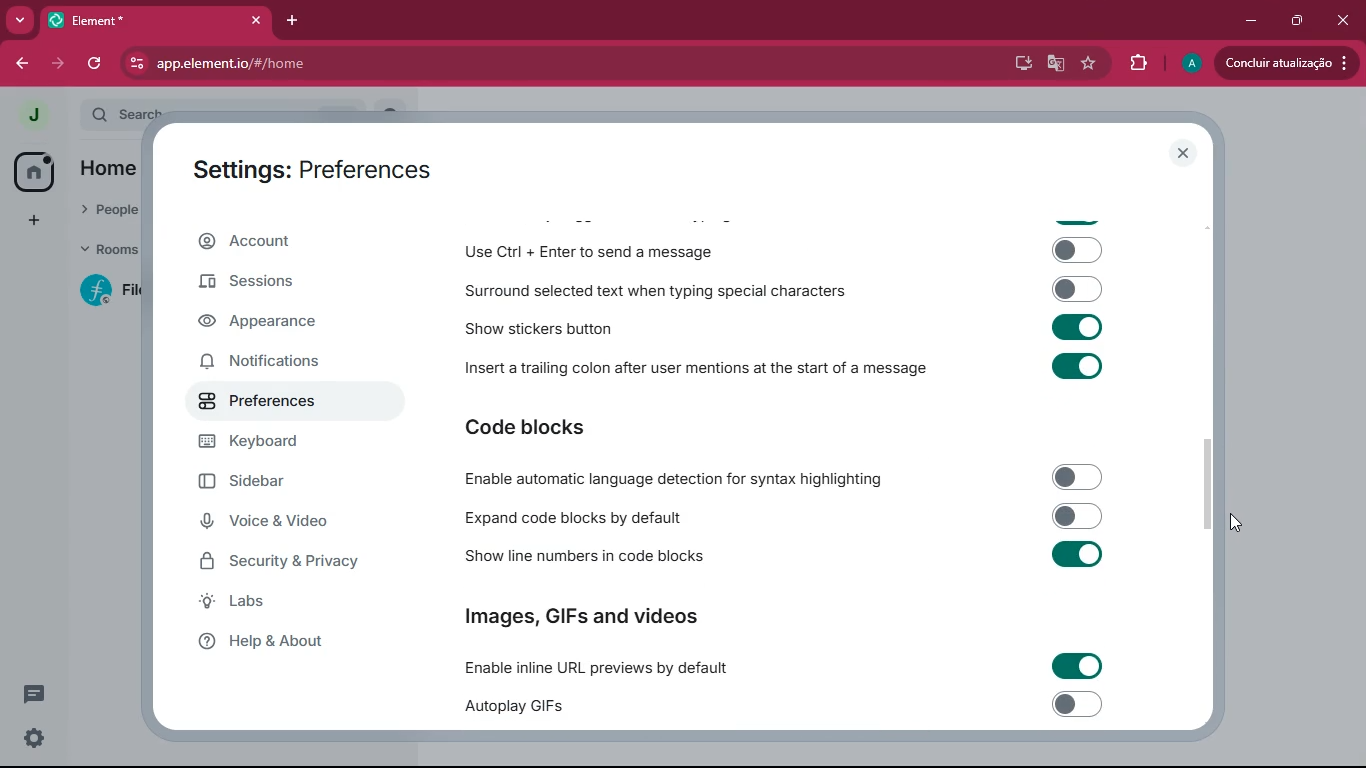 The height and width of the screenshot is (768, 1366). What do you see at coordinates (267, 323) in the screenshot?
I see `appearance` at bounding box center [267, 323].